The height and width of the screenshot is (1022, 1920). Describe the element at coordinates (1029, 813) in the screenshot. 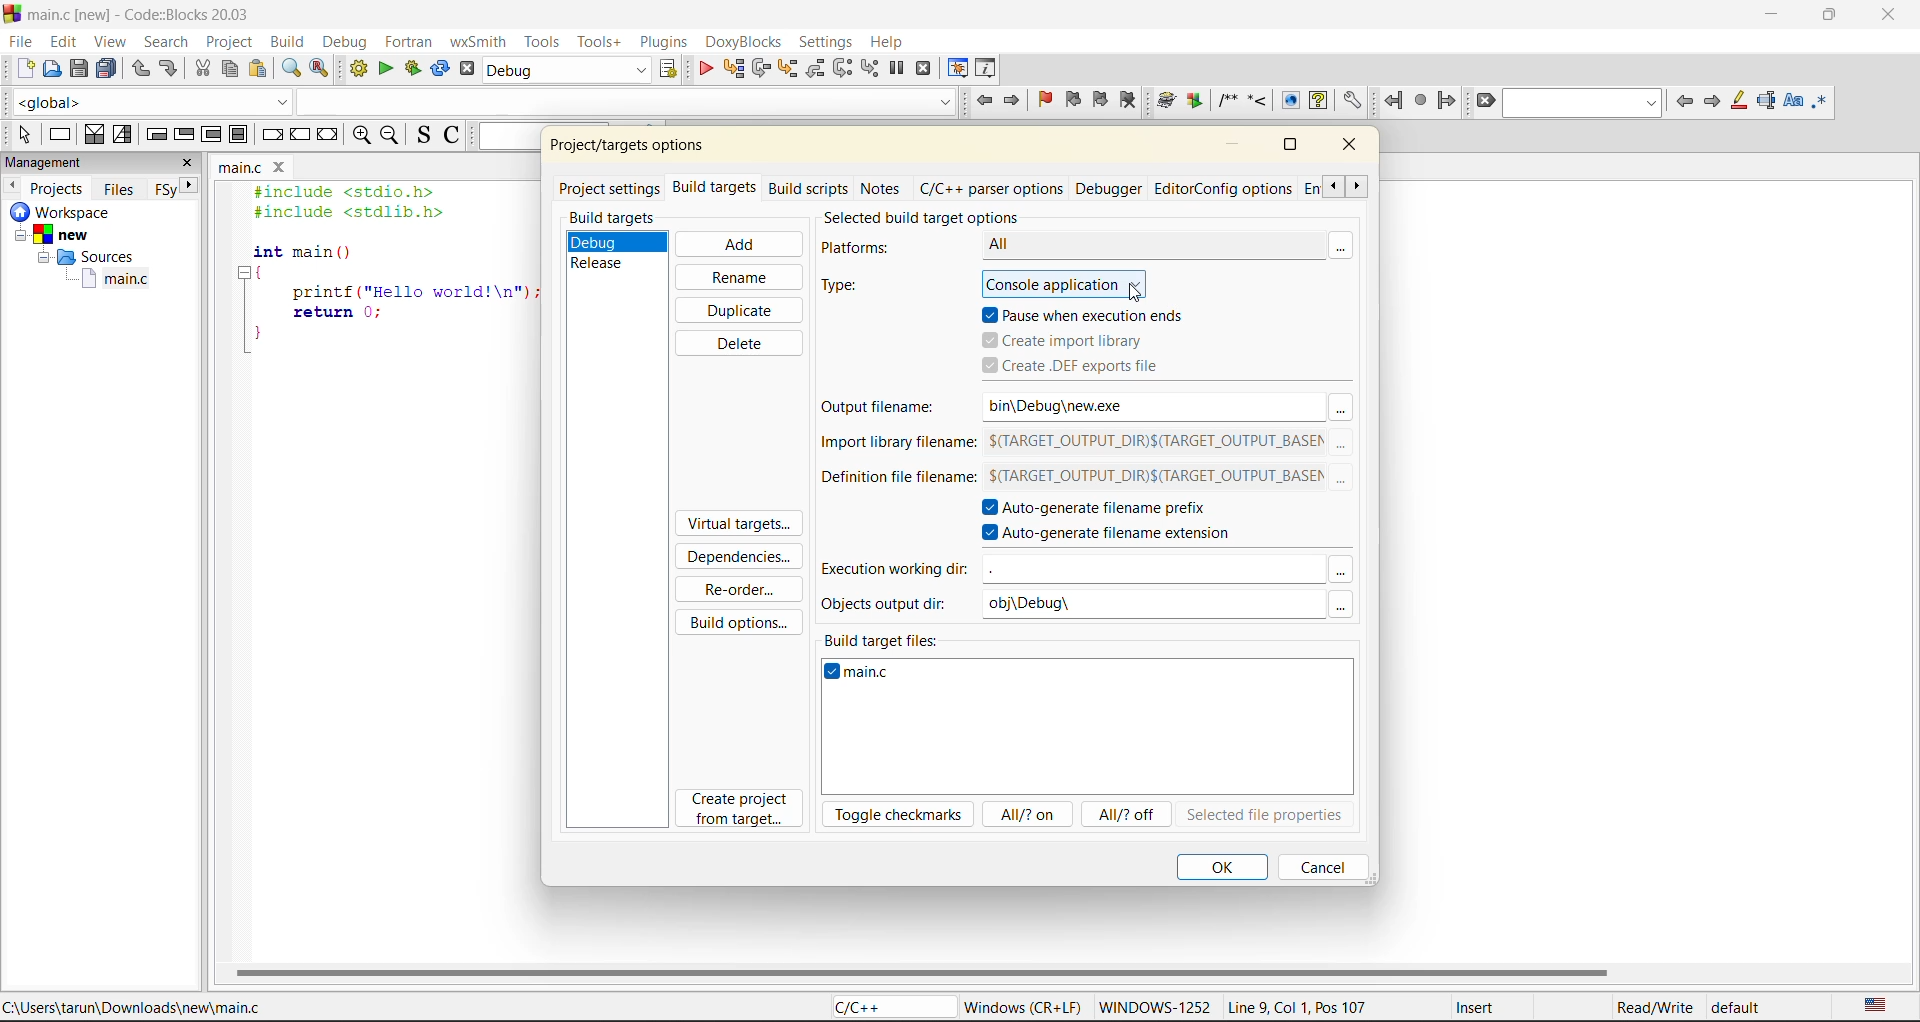

I see `all/? on` at that location.